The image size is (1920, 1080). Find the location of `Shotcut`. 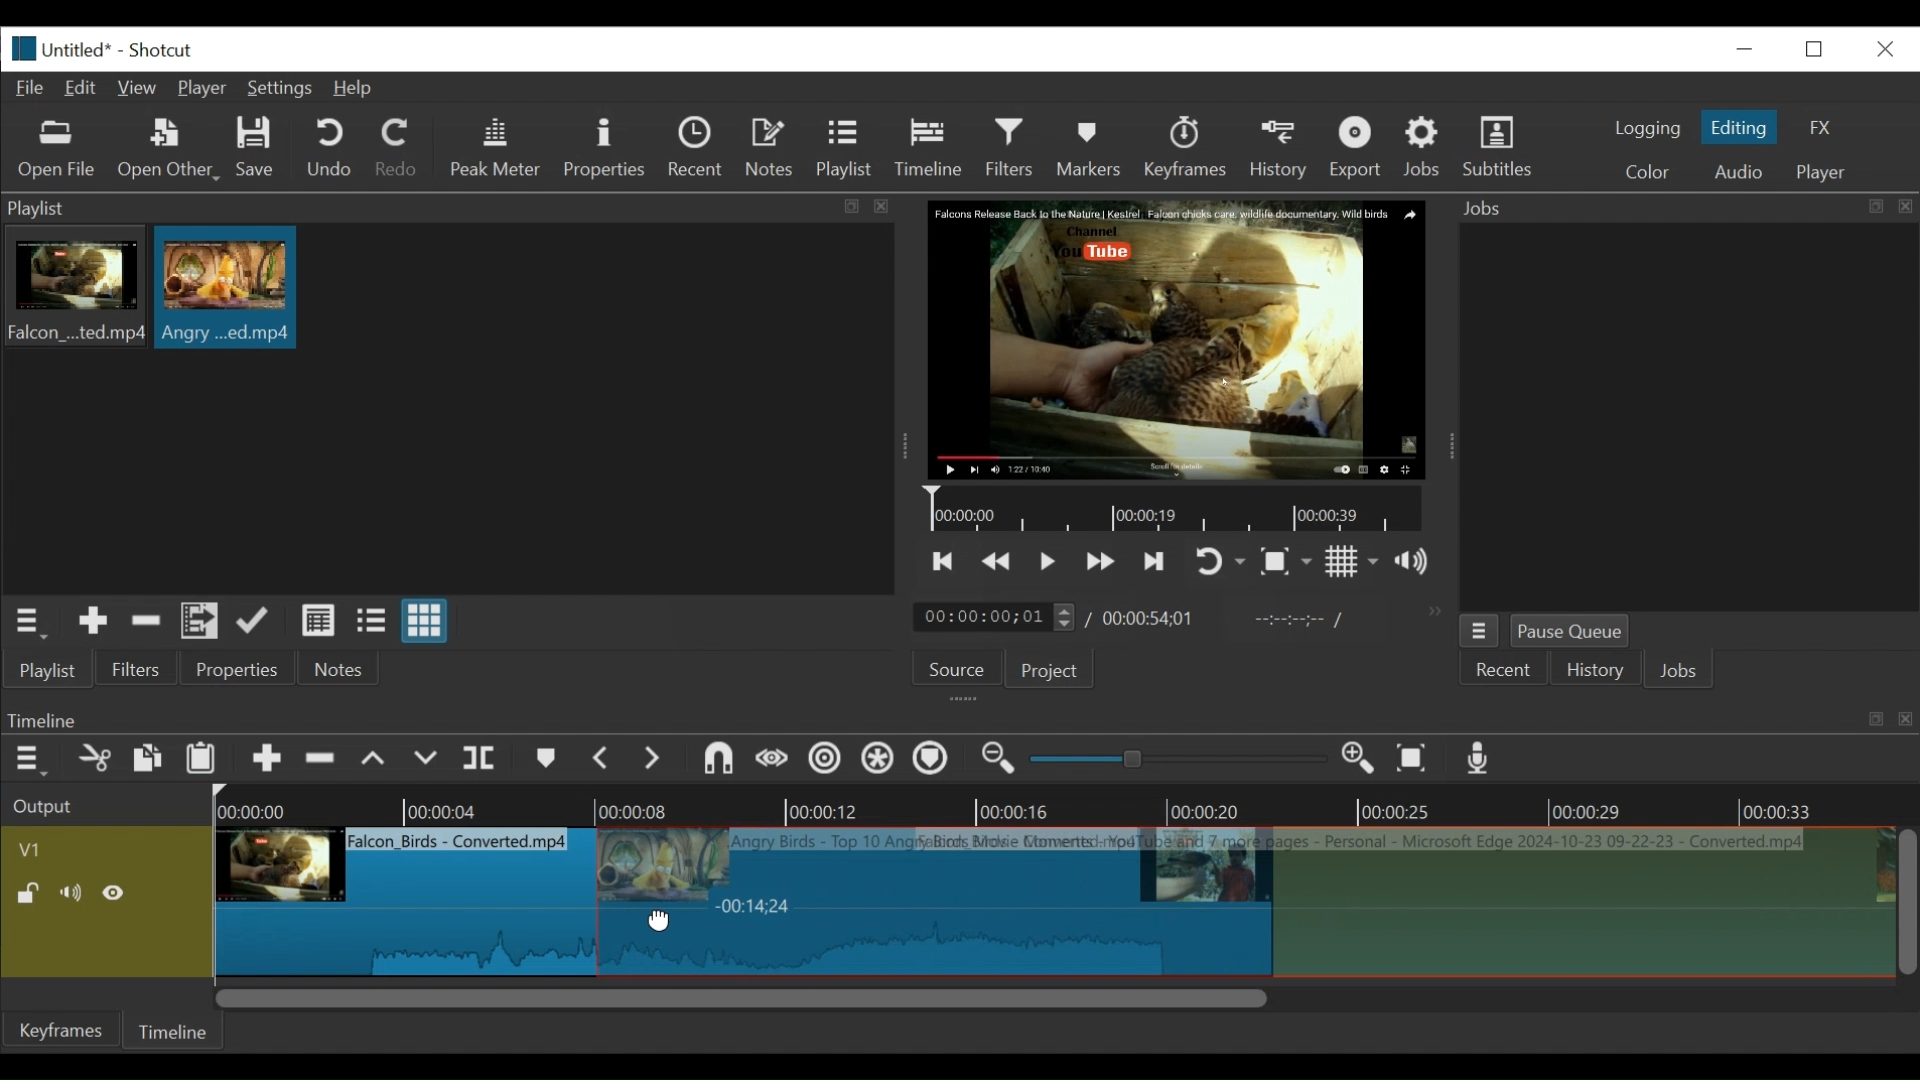

Shotcut is located at coordinates (160, 52).